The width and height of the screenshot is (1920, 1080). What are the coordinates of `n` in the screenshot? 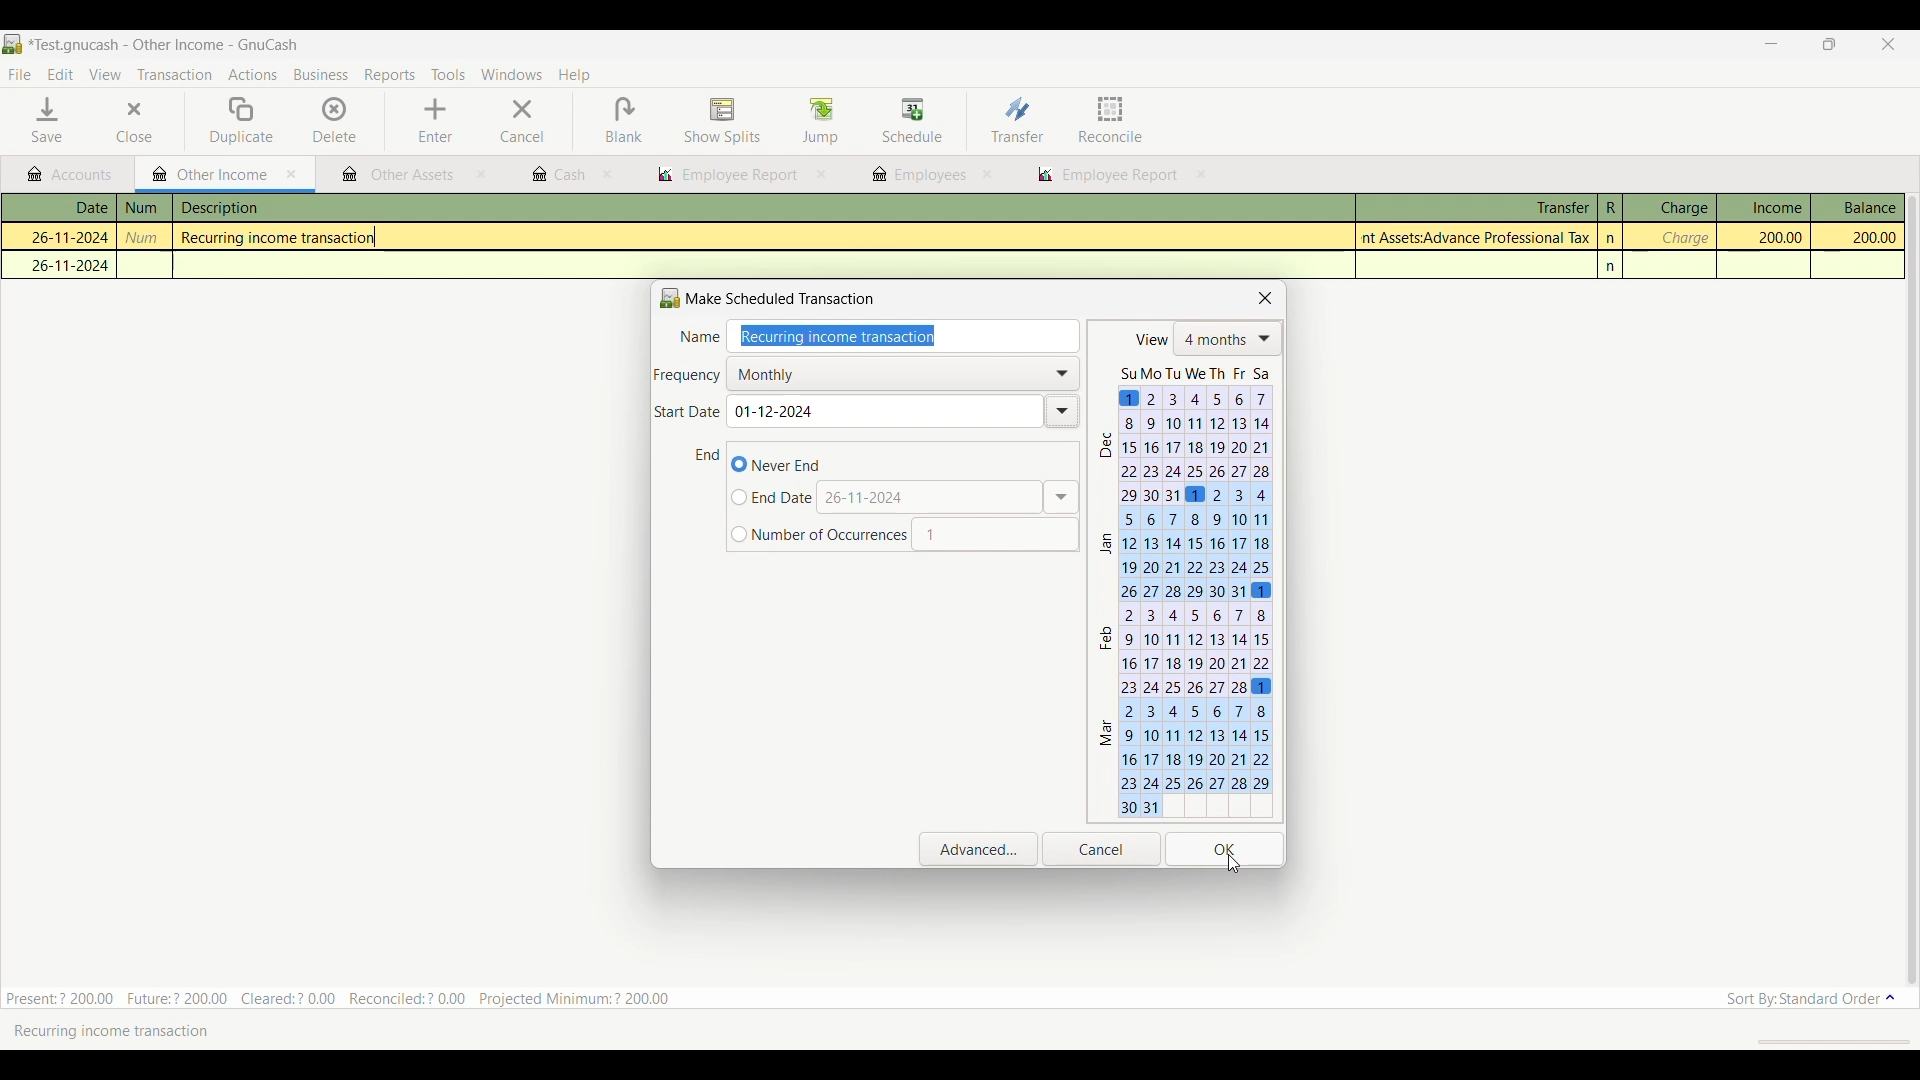 It's located at (1612, 238).